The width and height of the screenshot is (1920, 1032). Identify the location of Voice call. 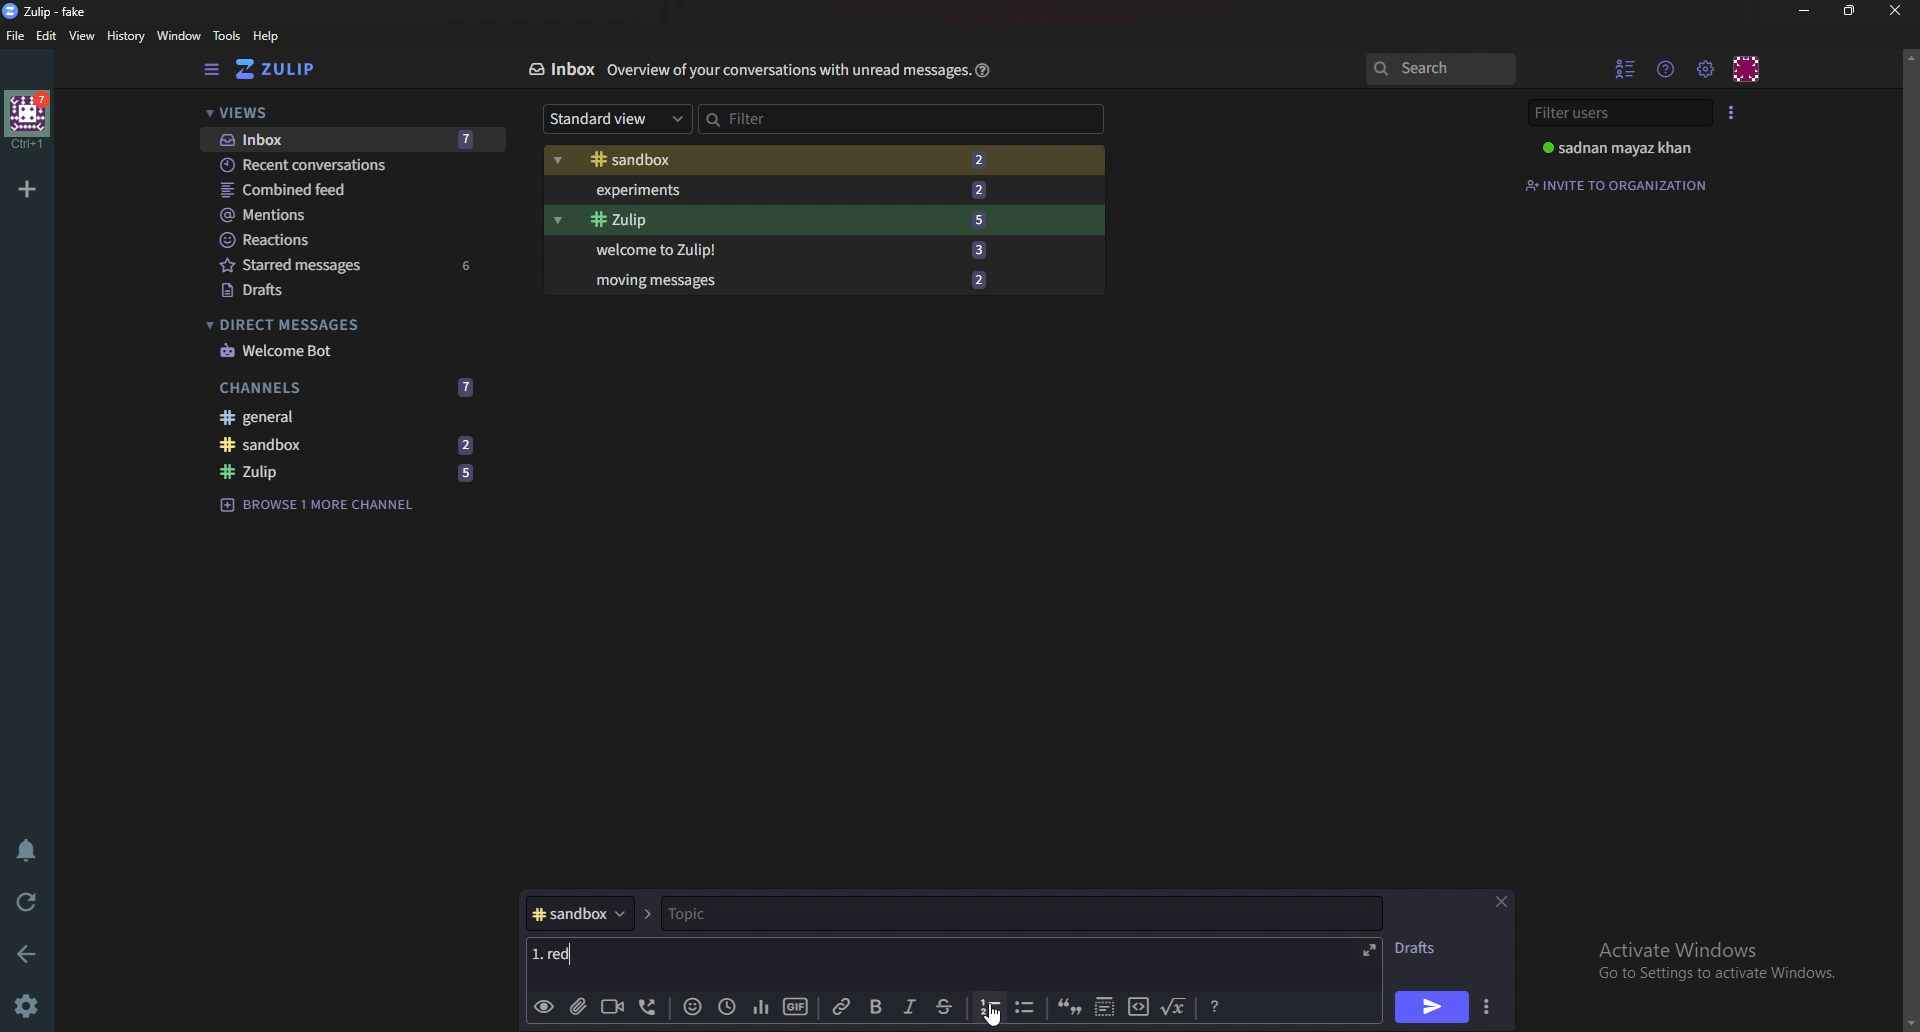
(645, 1009).